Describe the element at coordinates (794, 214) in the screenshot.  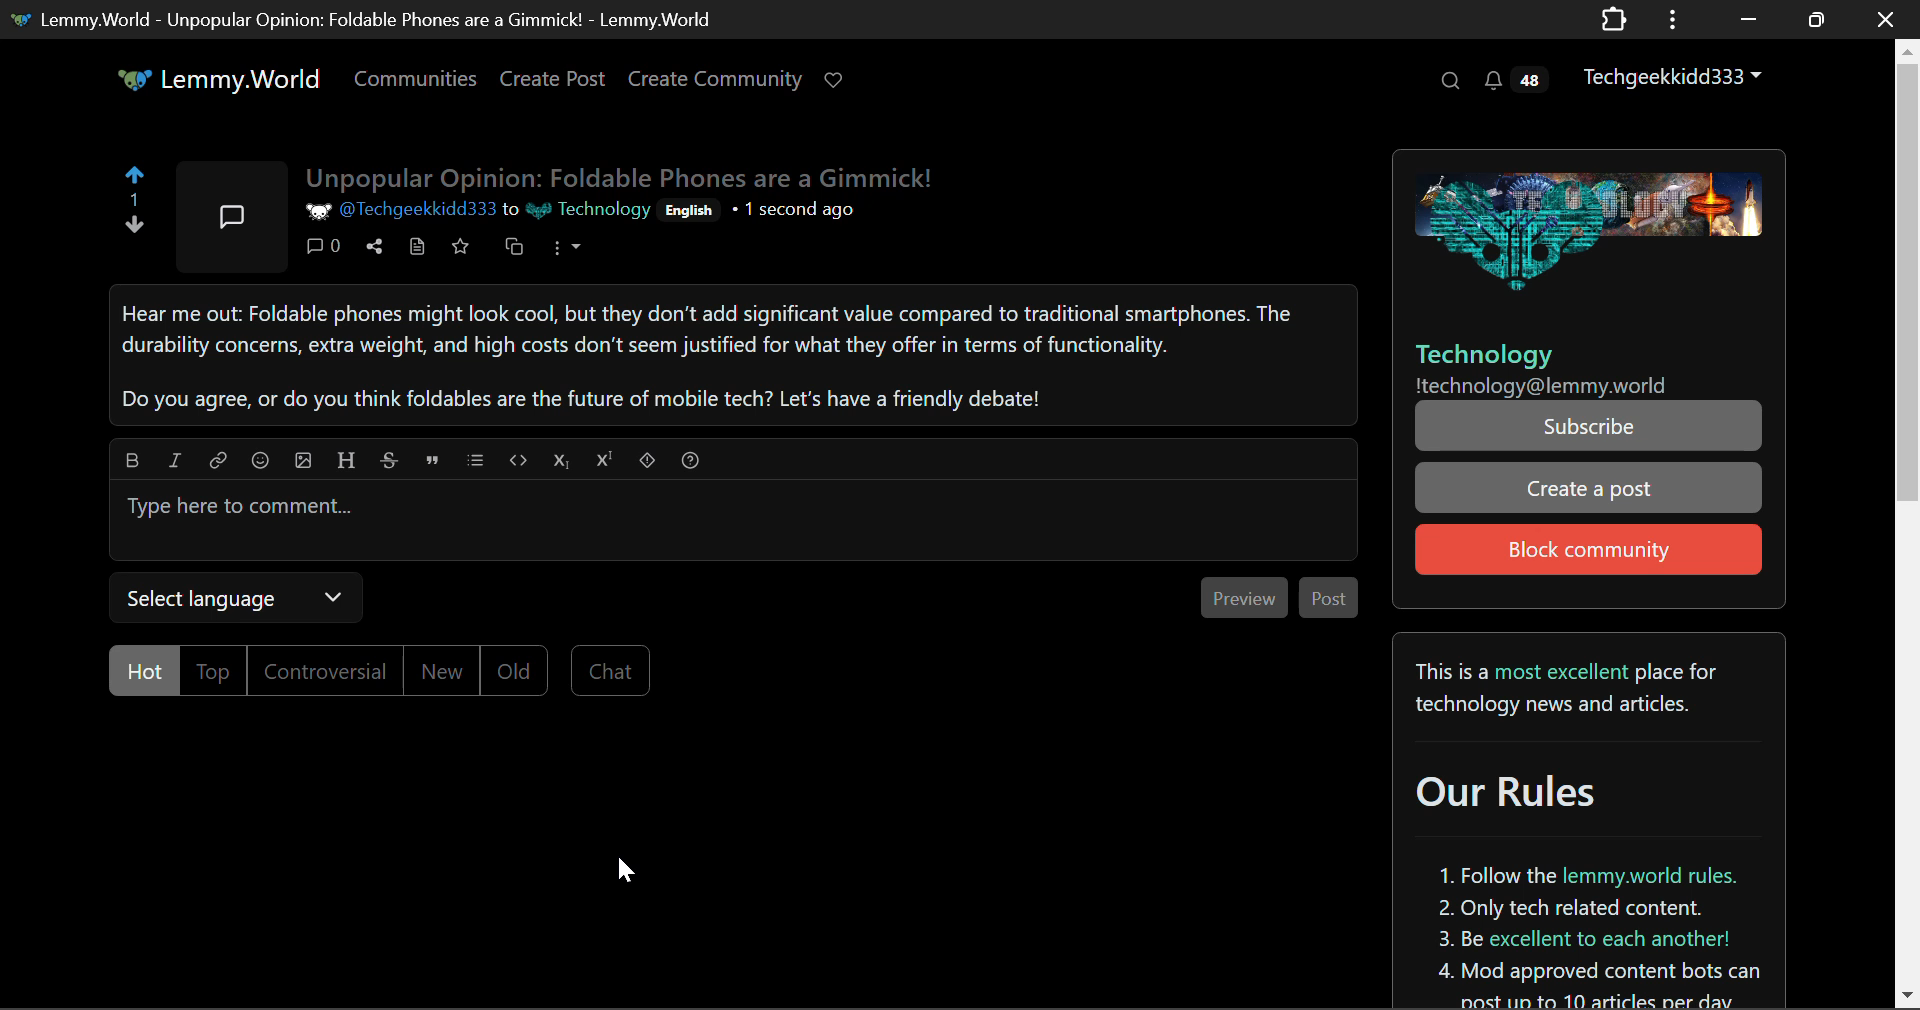
I see `Time since posting` at that location.